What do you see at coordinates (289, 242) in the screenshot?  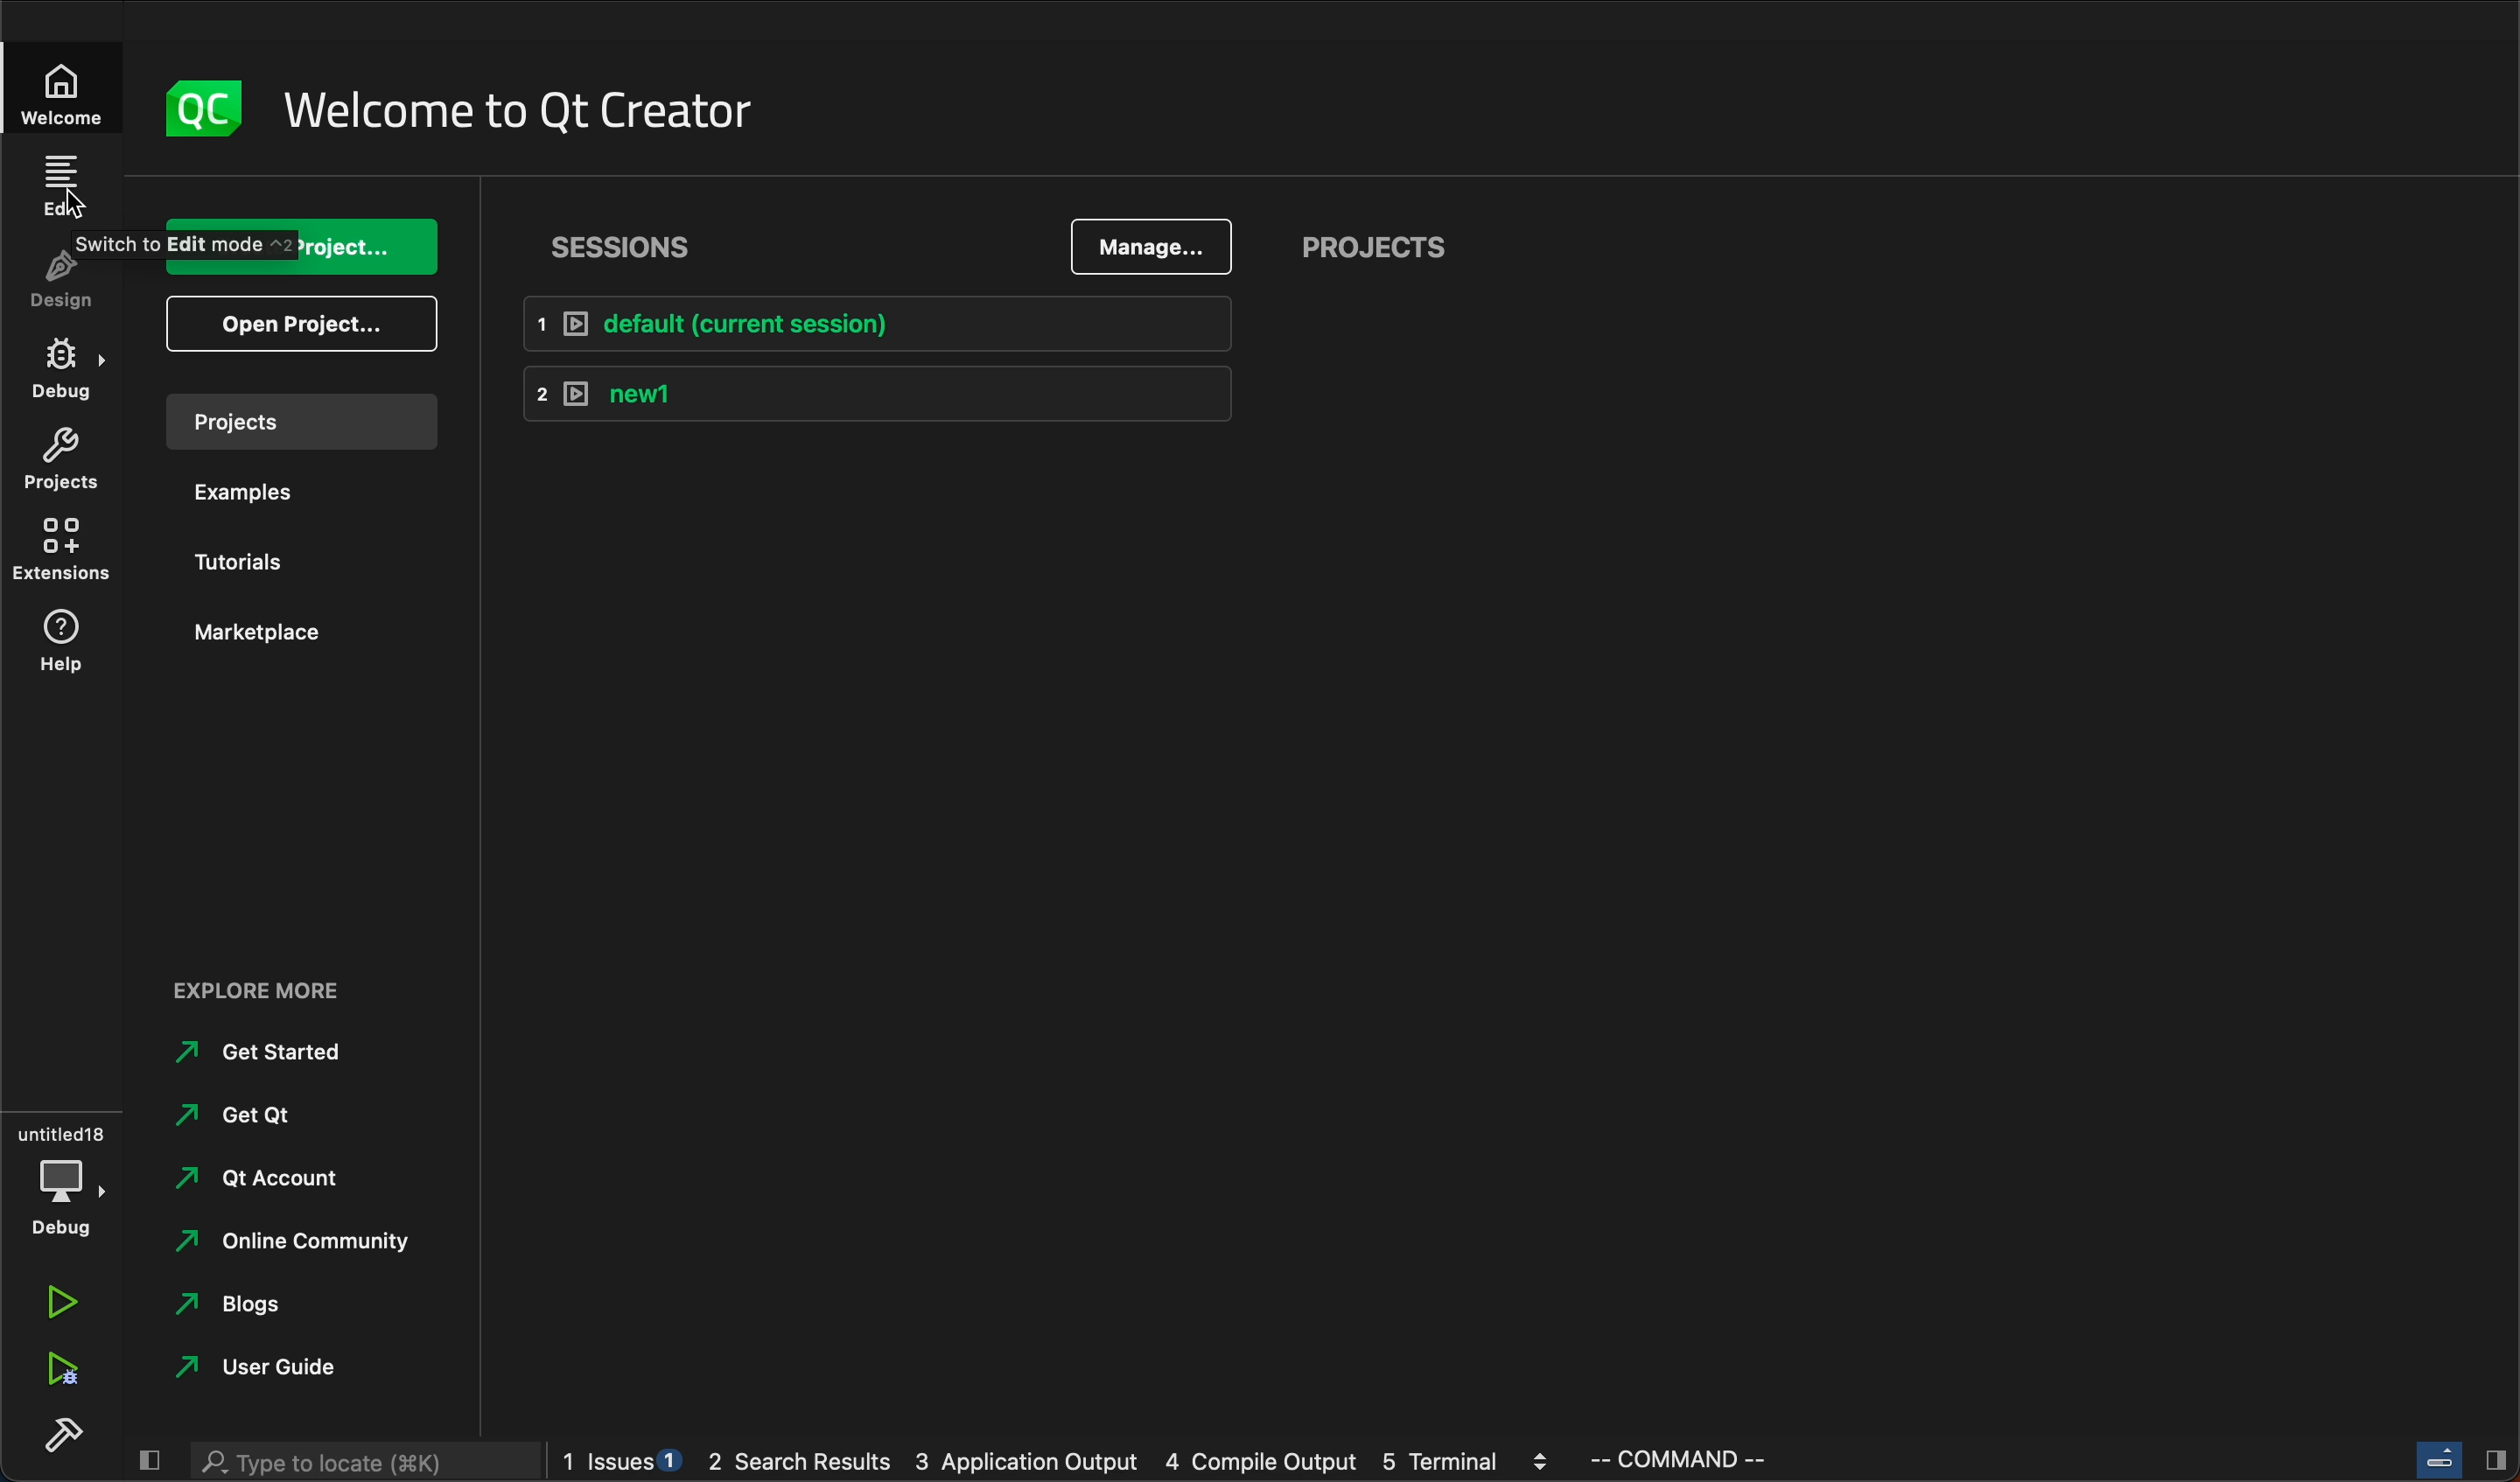 I see `create` at bounding box center [289, 242].